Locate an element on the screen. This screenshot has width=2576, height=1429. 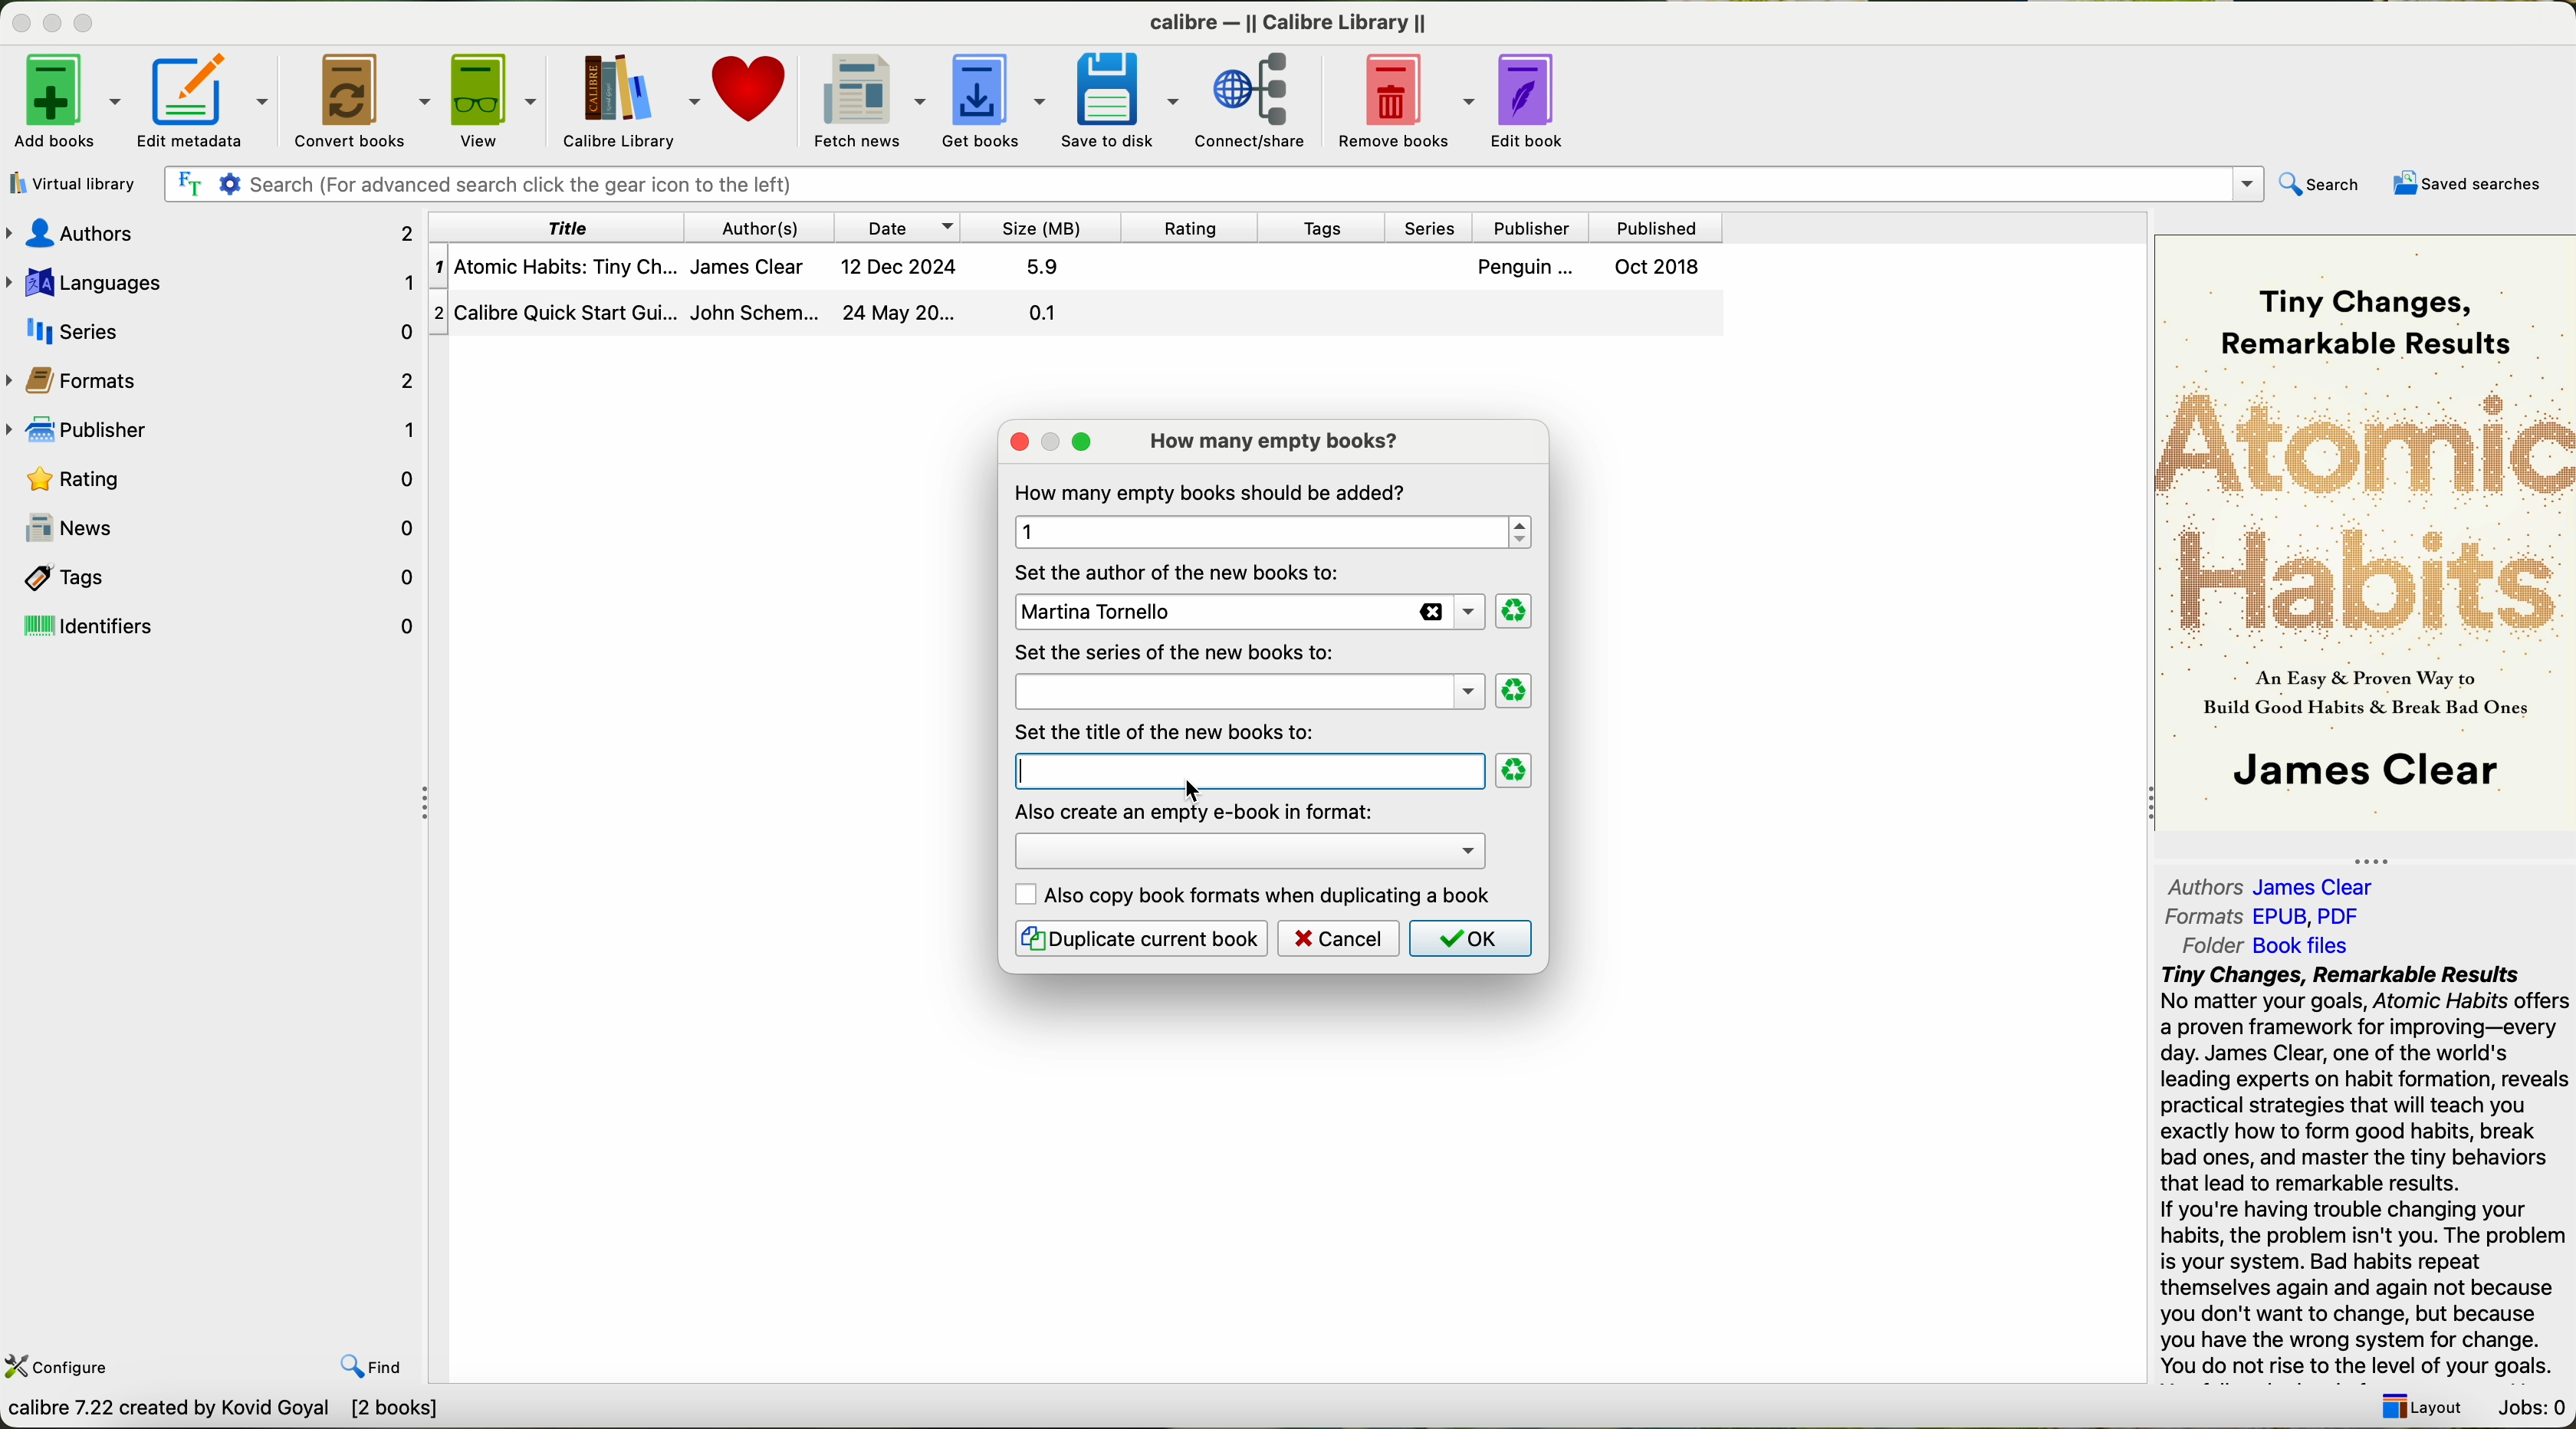
calibre library is located at coordinates (626, 99).